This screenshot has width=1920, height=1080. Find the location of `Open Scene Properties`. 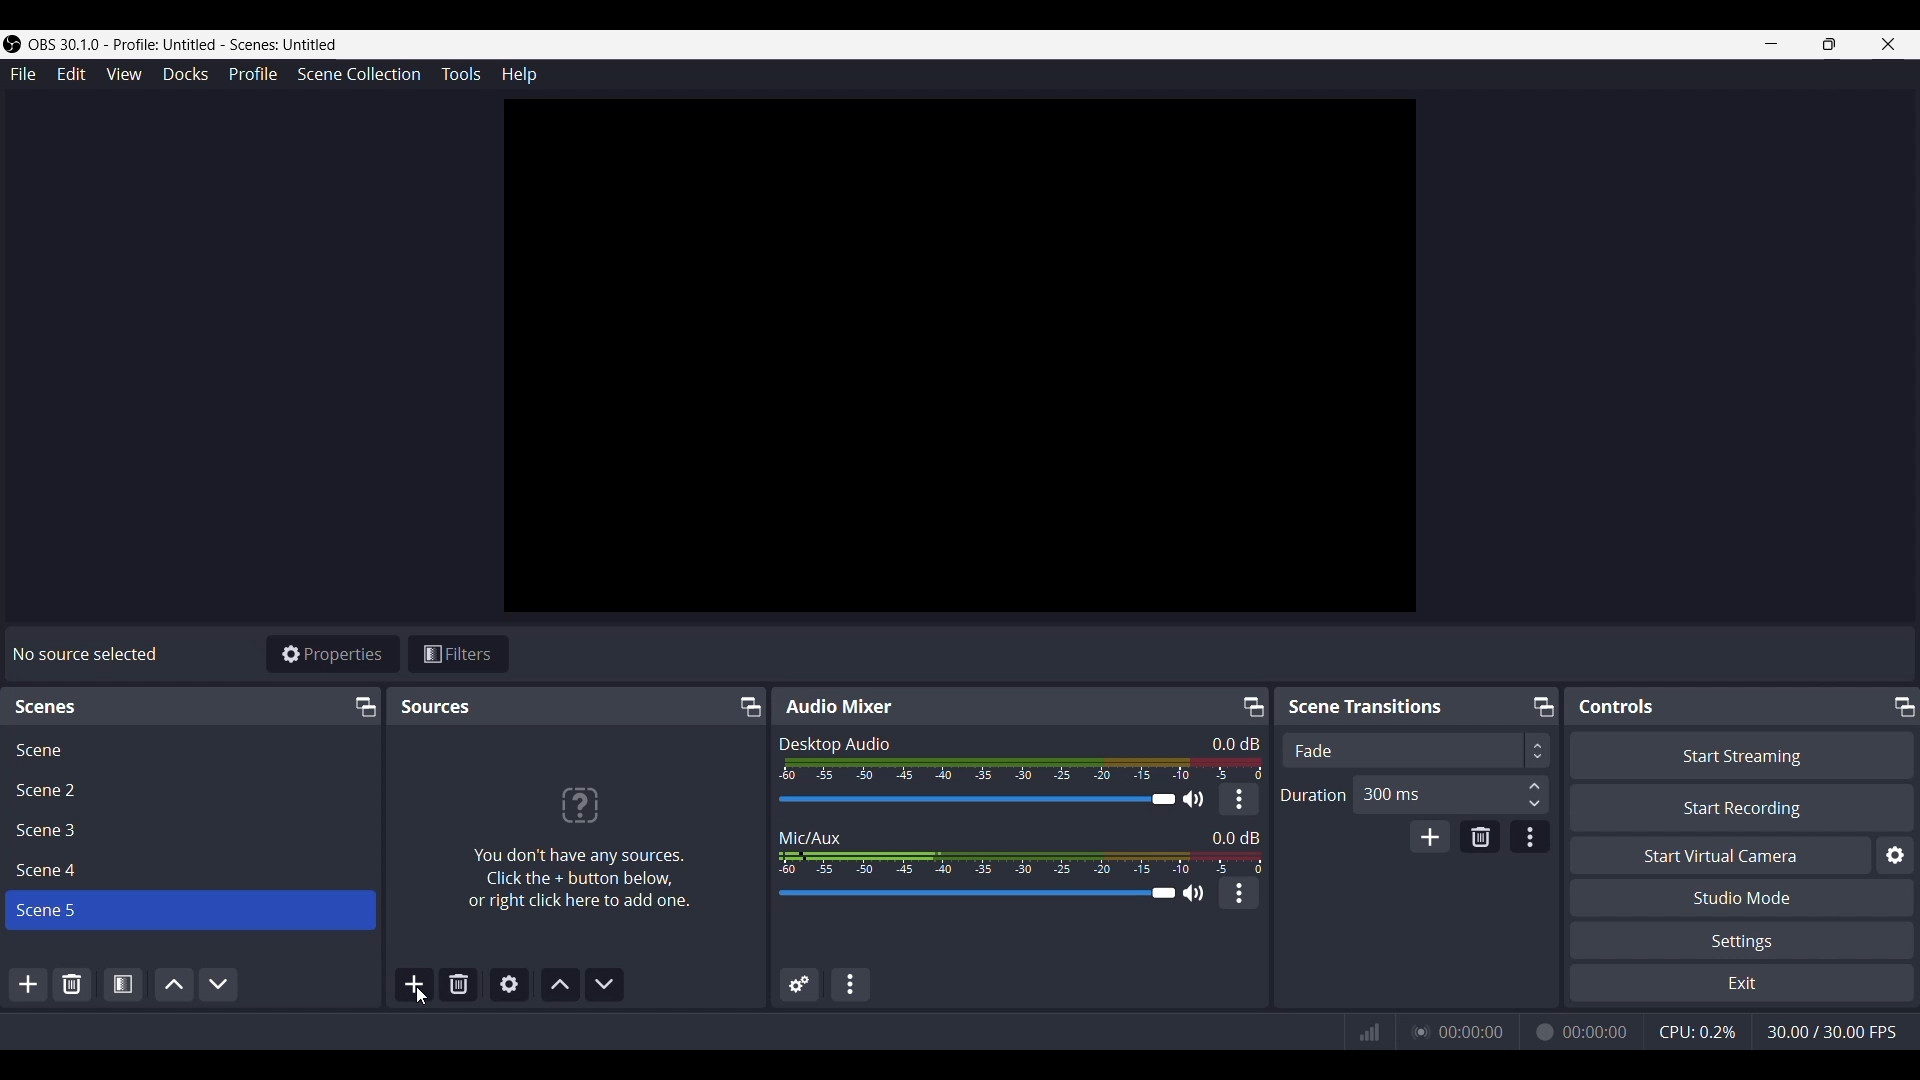

Open Scene Properties is located at coordinates (122, 985).